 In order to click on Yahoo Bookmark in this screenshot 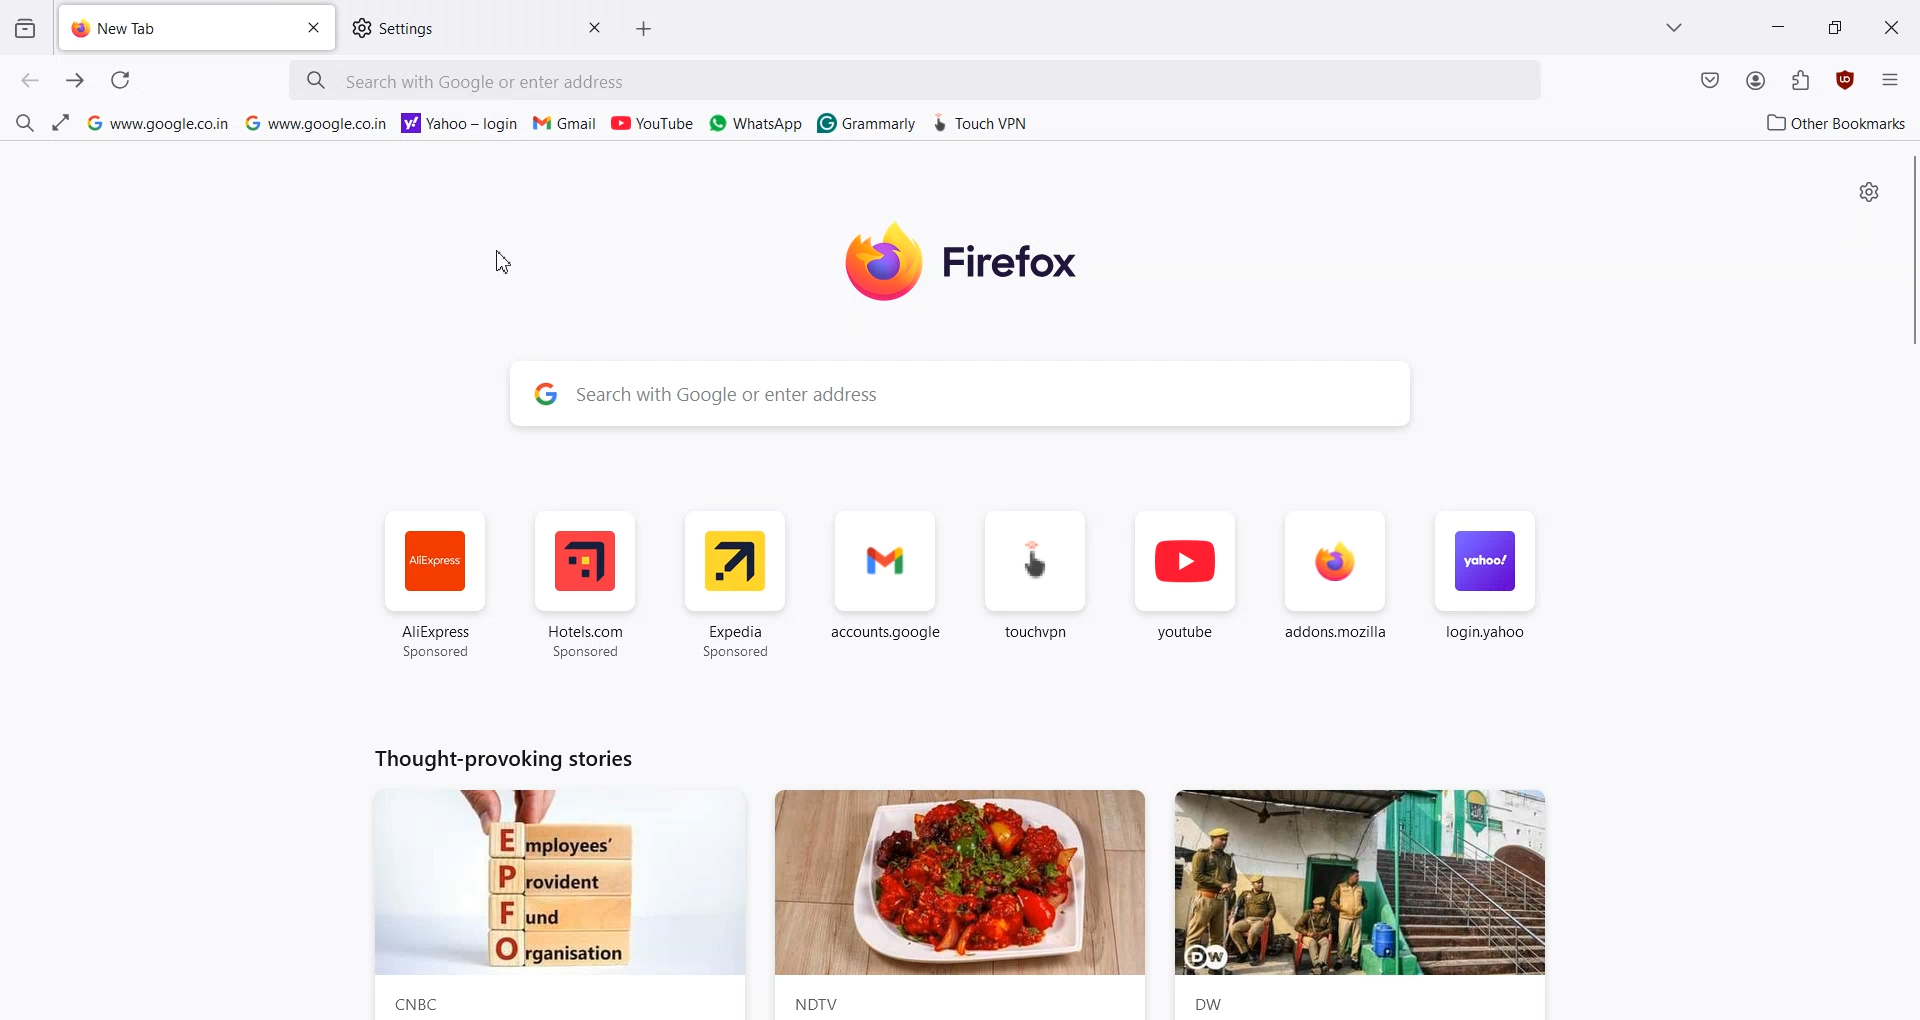, I will do `click(461, 121)`.